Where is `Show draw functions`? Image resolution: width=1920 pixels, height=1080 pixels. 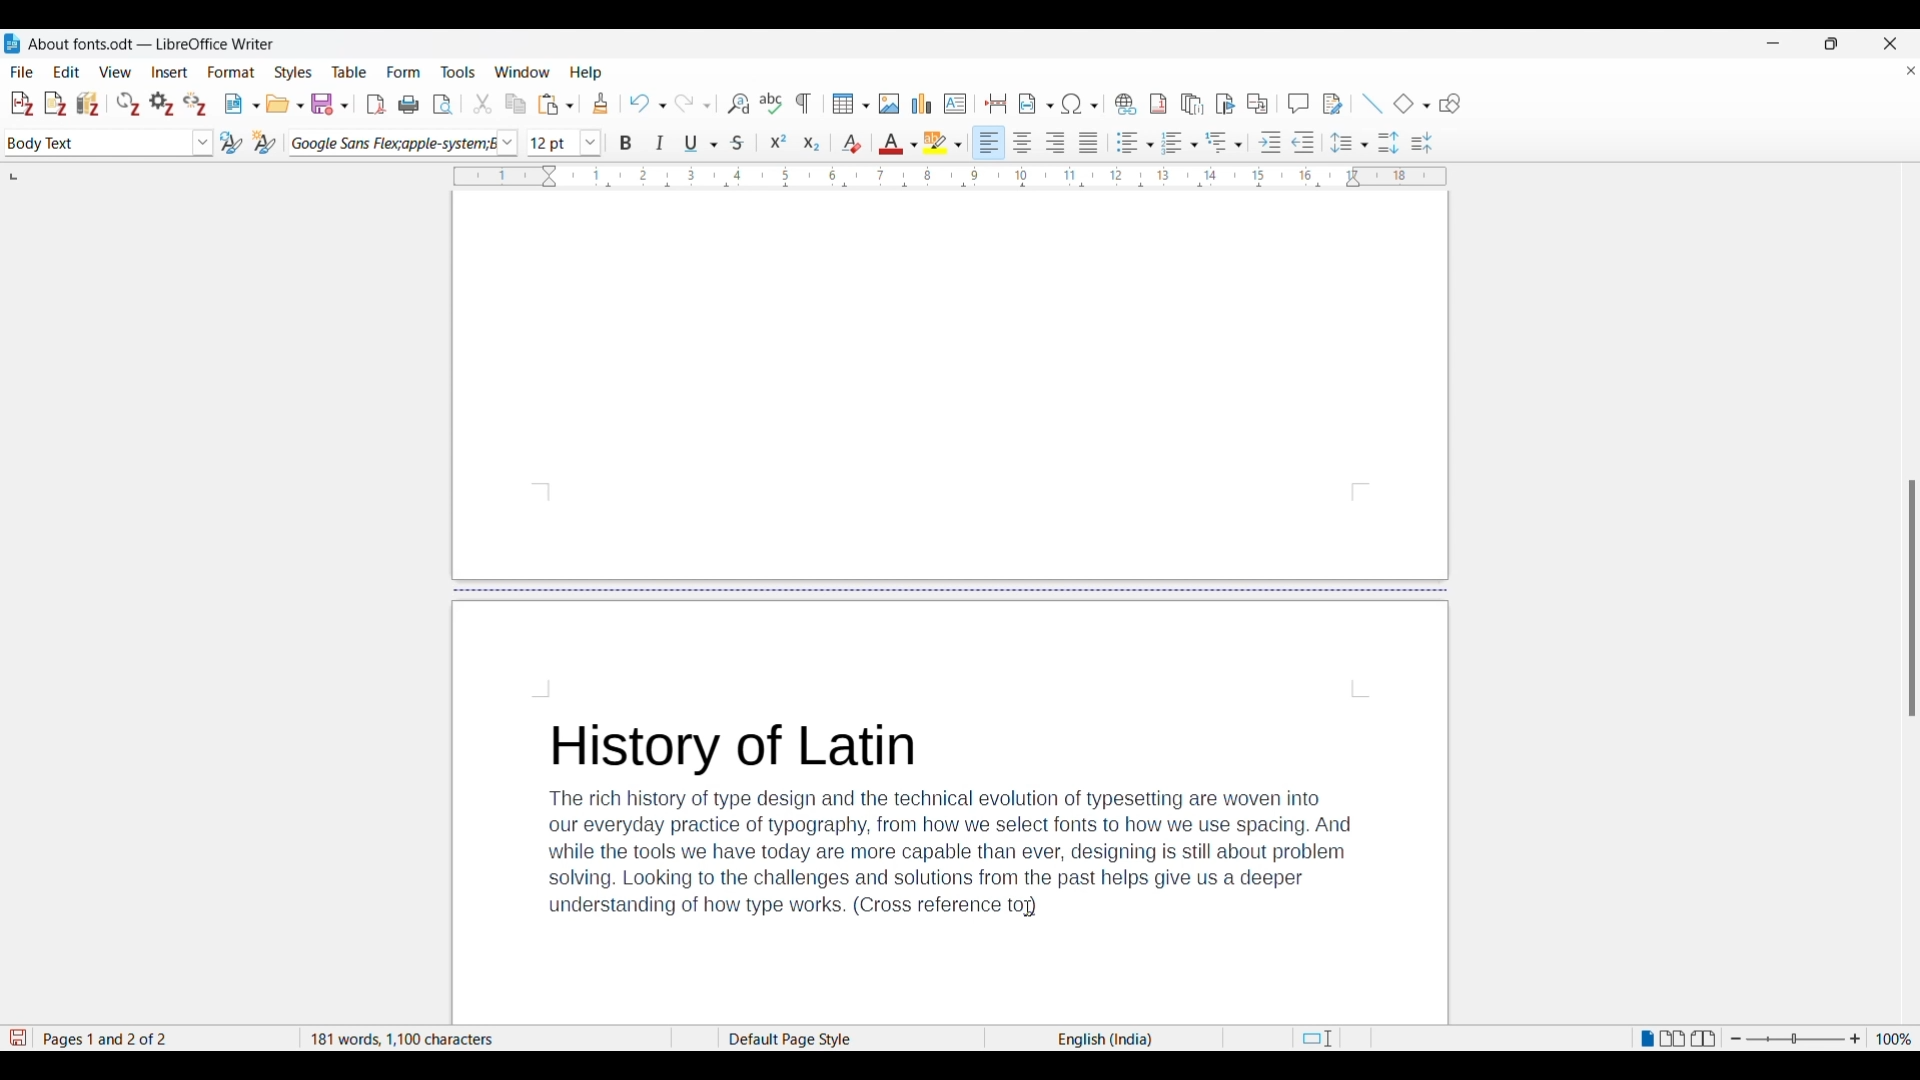
Show draw functions is located at coordinates (1450, 104).